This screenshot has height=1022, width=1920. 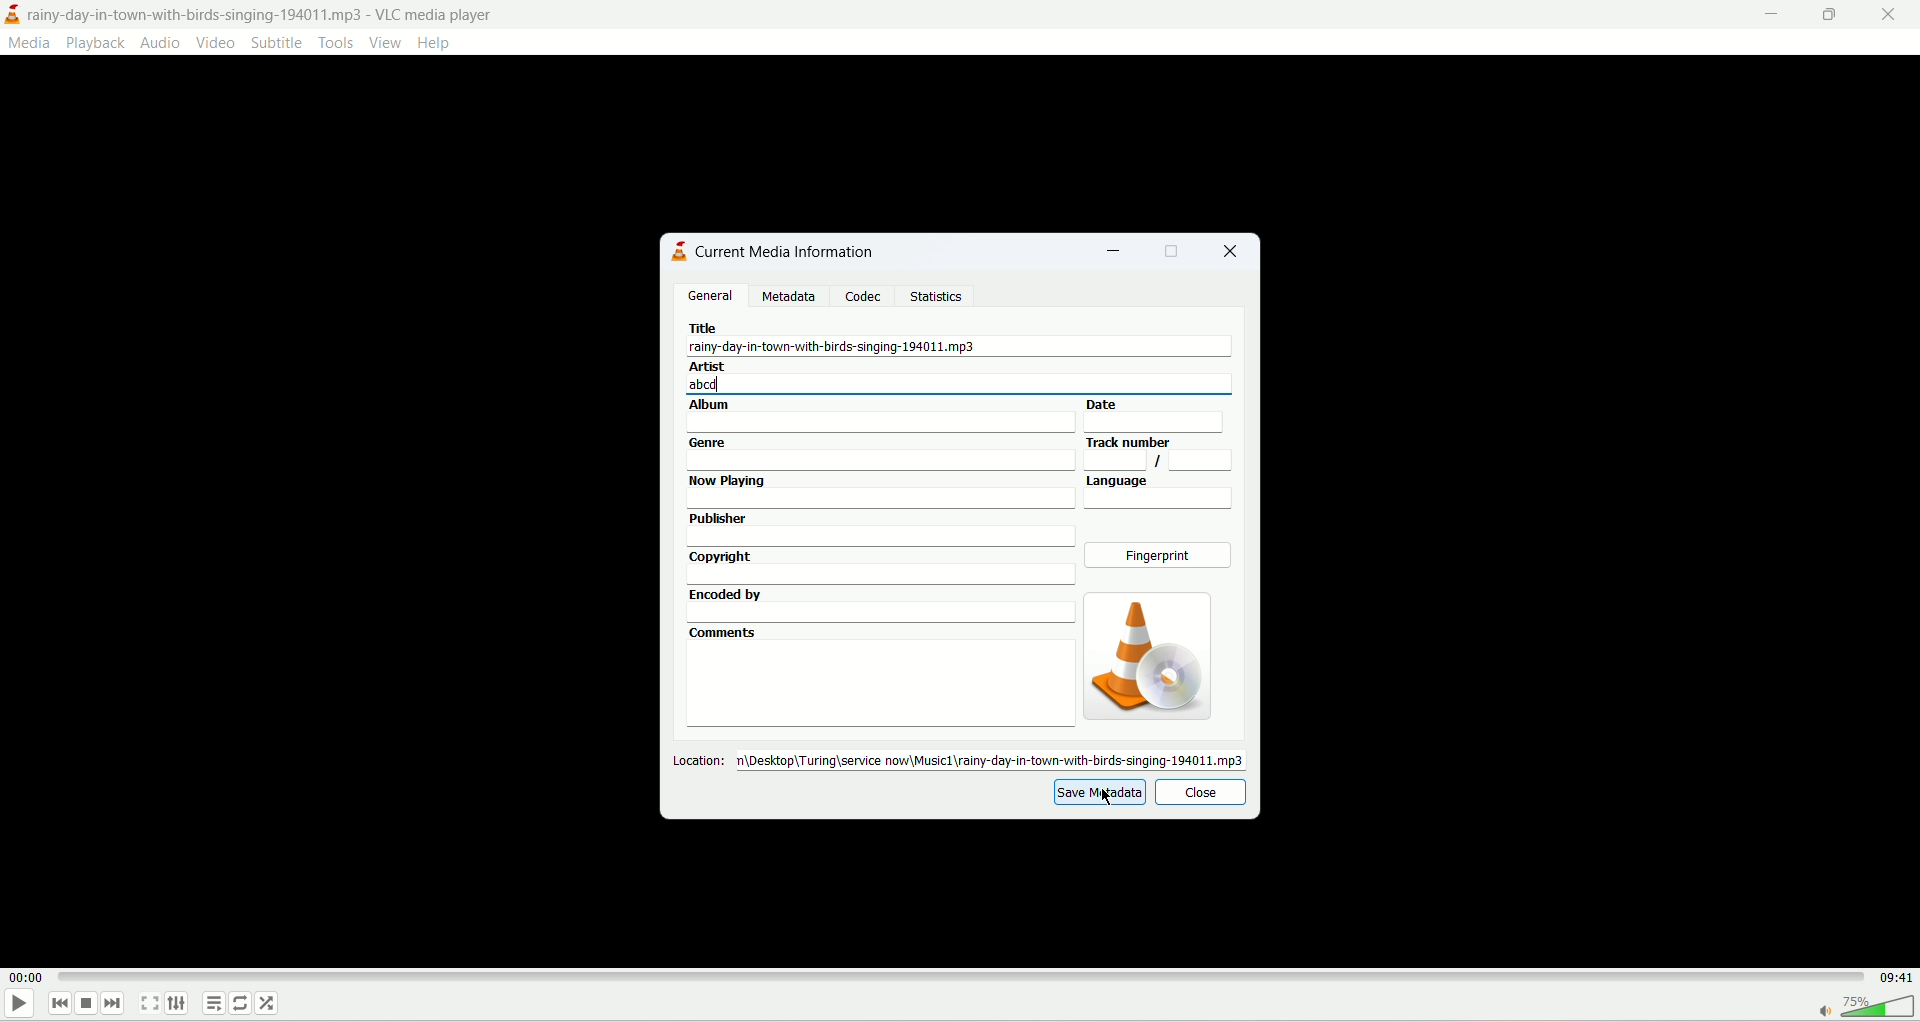 I want to click on album, so click(x=879, y=415).